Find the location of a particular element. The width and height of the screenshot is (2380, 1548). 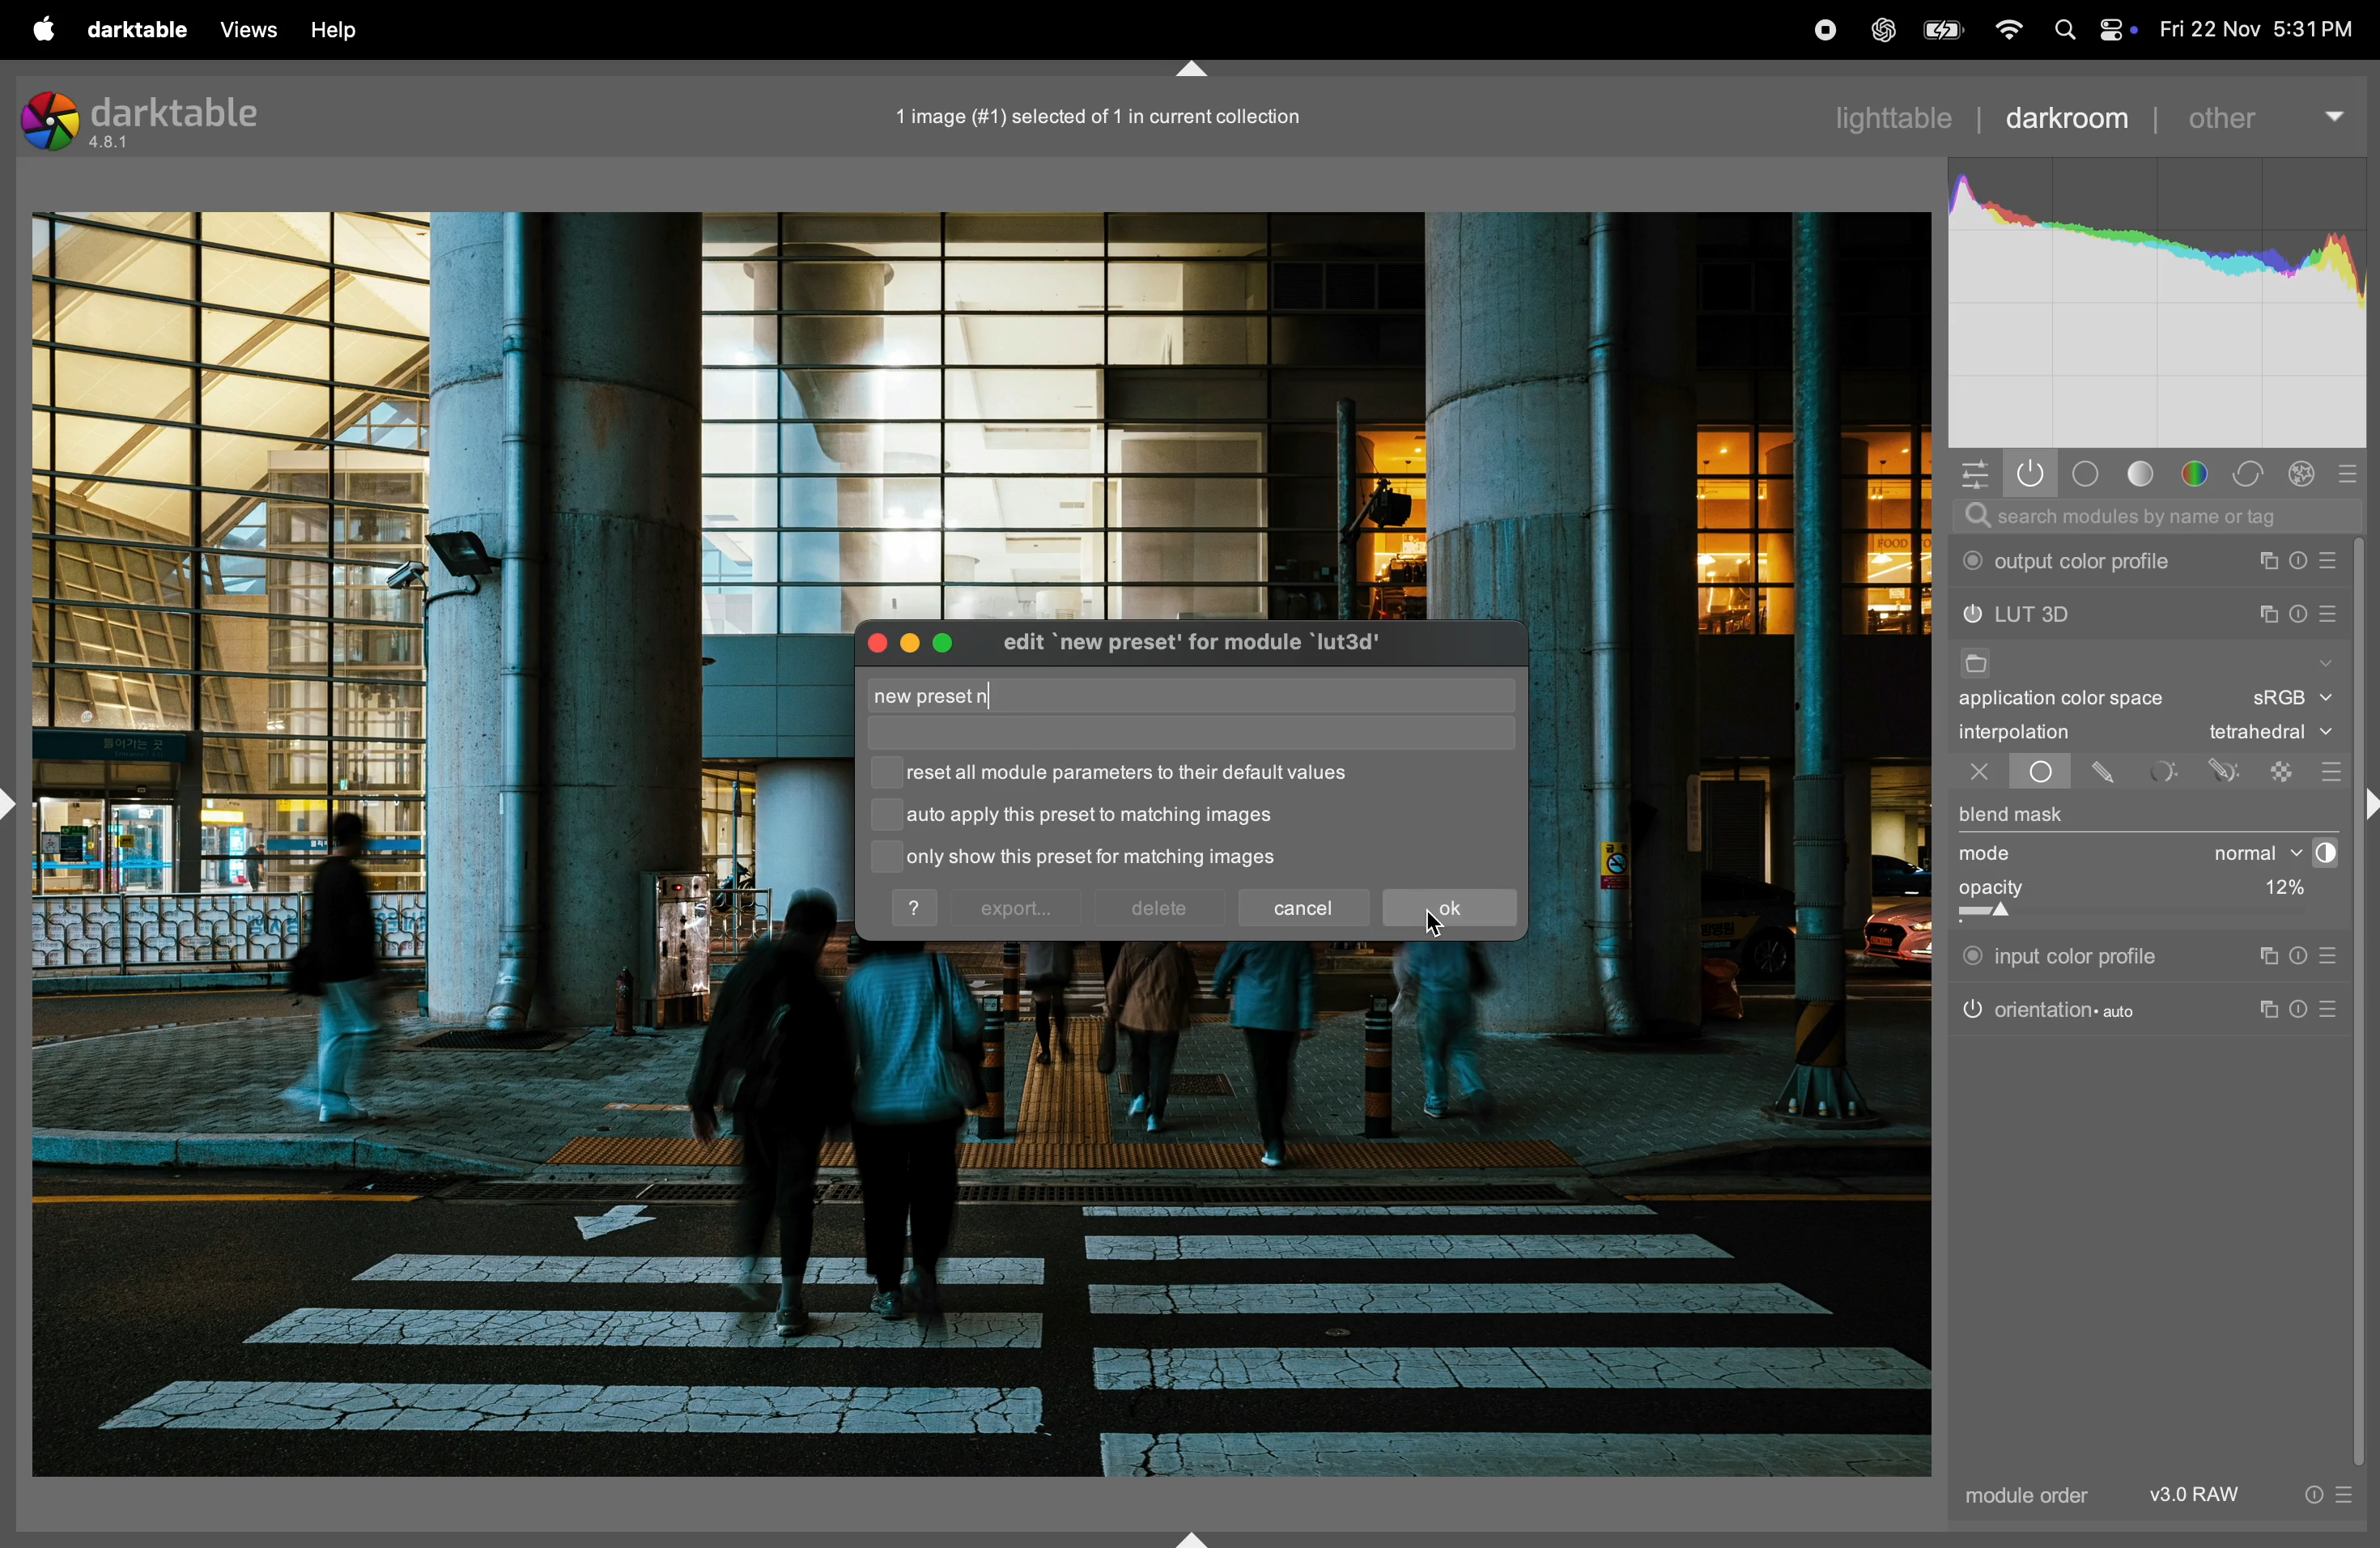

shift+ctrl+b is located at coordinates (1194, 1537).